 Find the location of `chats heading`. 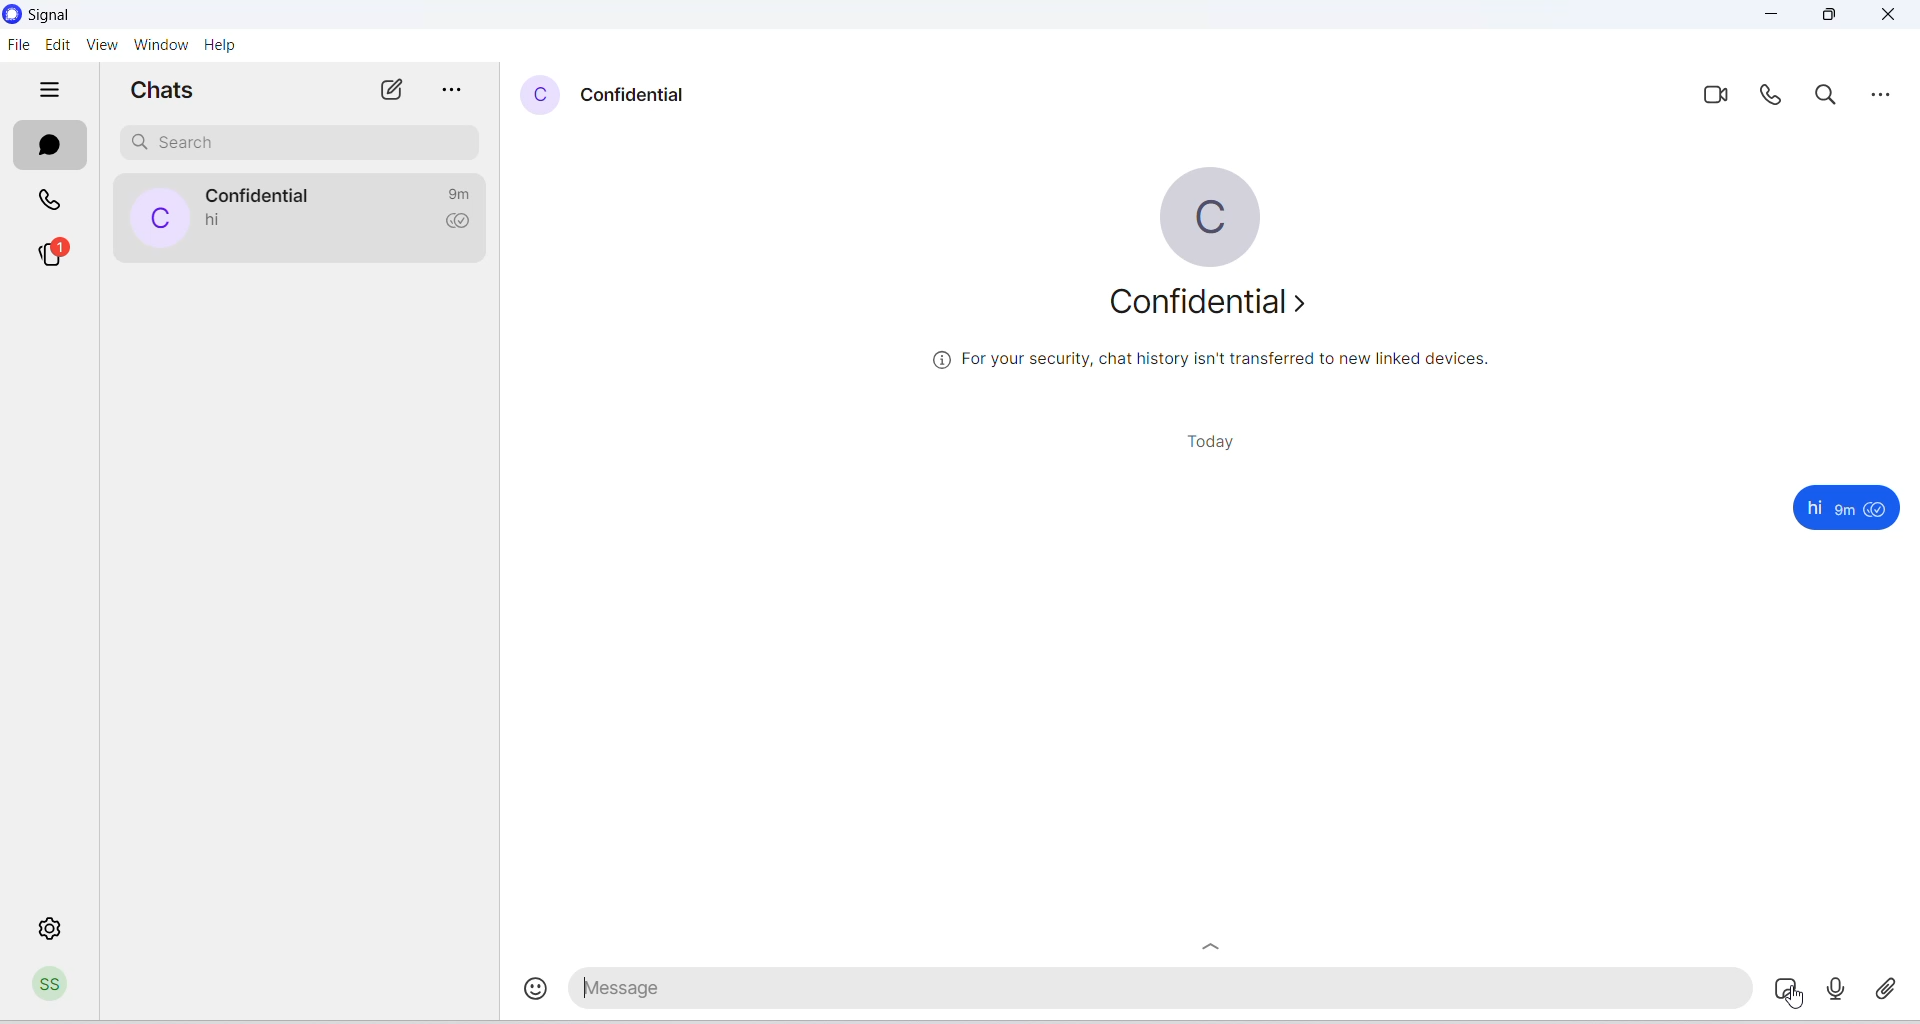

chats heading is located at coordinates (165, 92).